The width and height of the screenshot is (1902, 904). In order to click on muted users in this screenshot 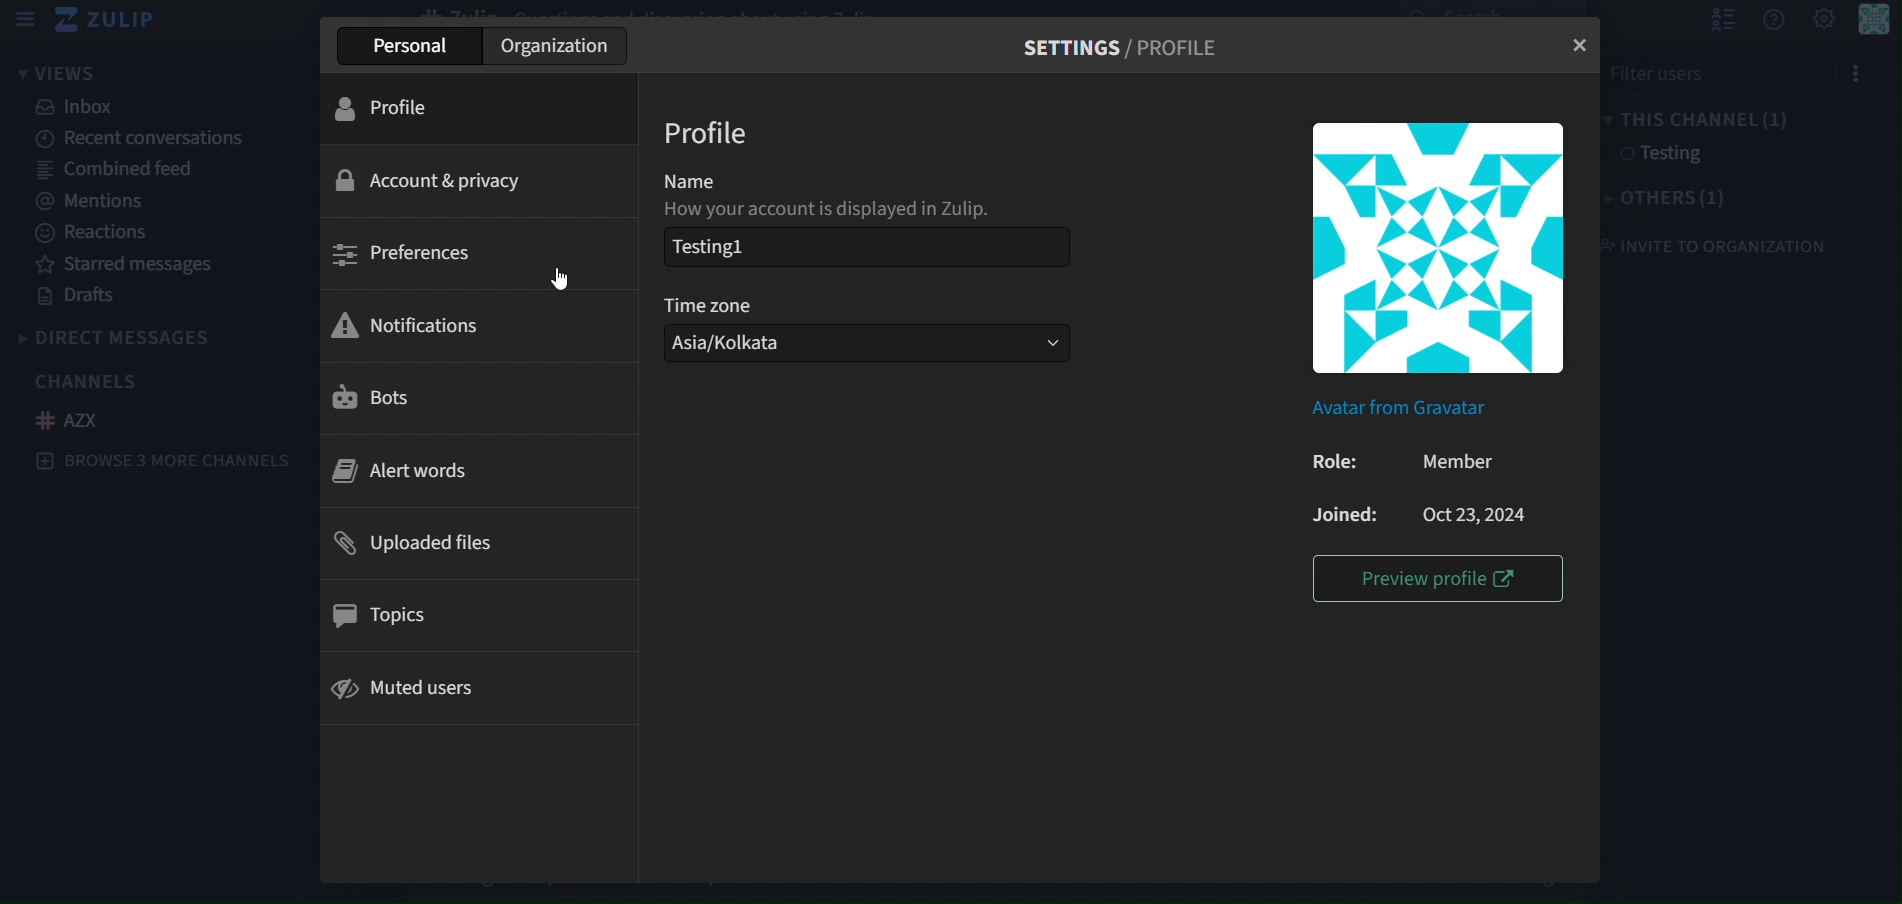, I will do `click(412, 686)`.